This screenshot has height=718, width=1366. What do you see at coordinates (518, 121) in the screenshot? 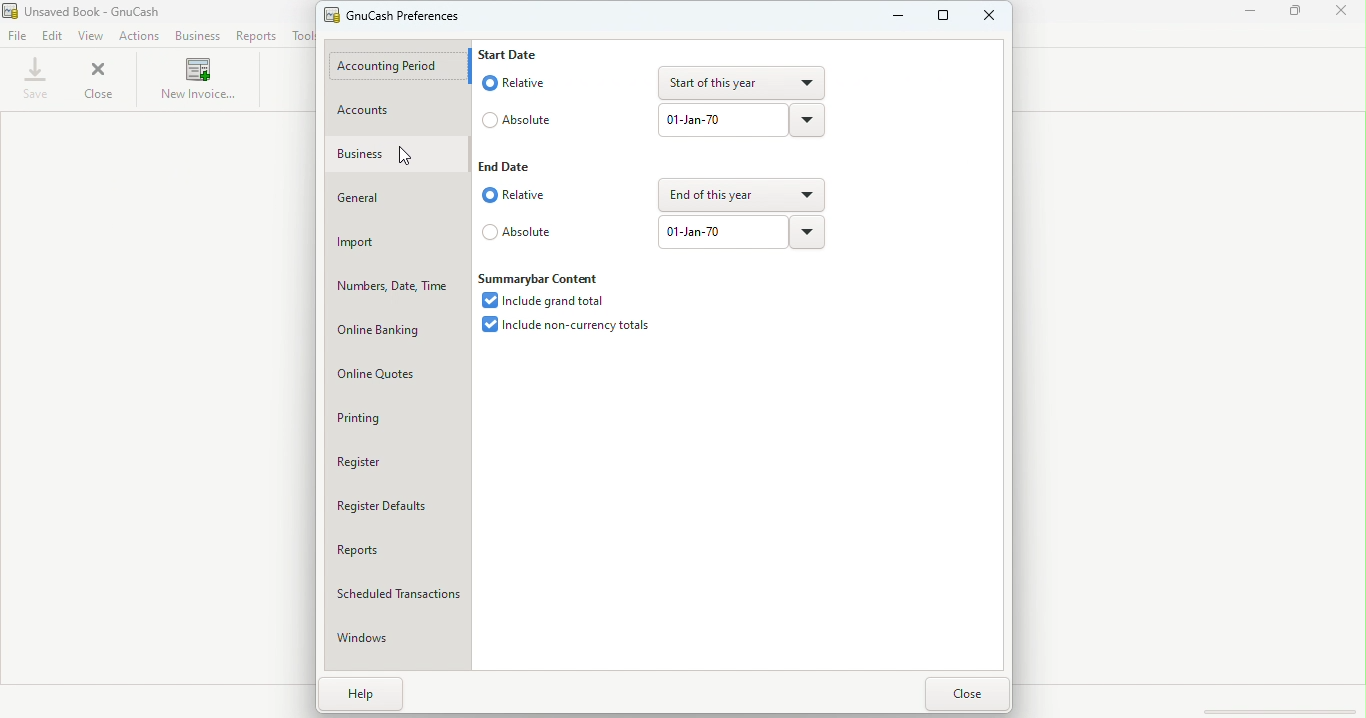
I see `Absolute` at bounding box center [518, 121].